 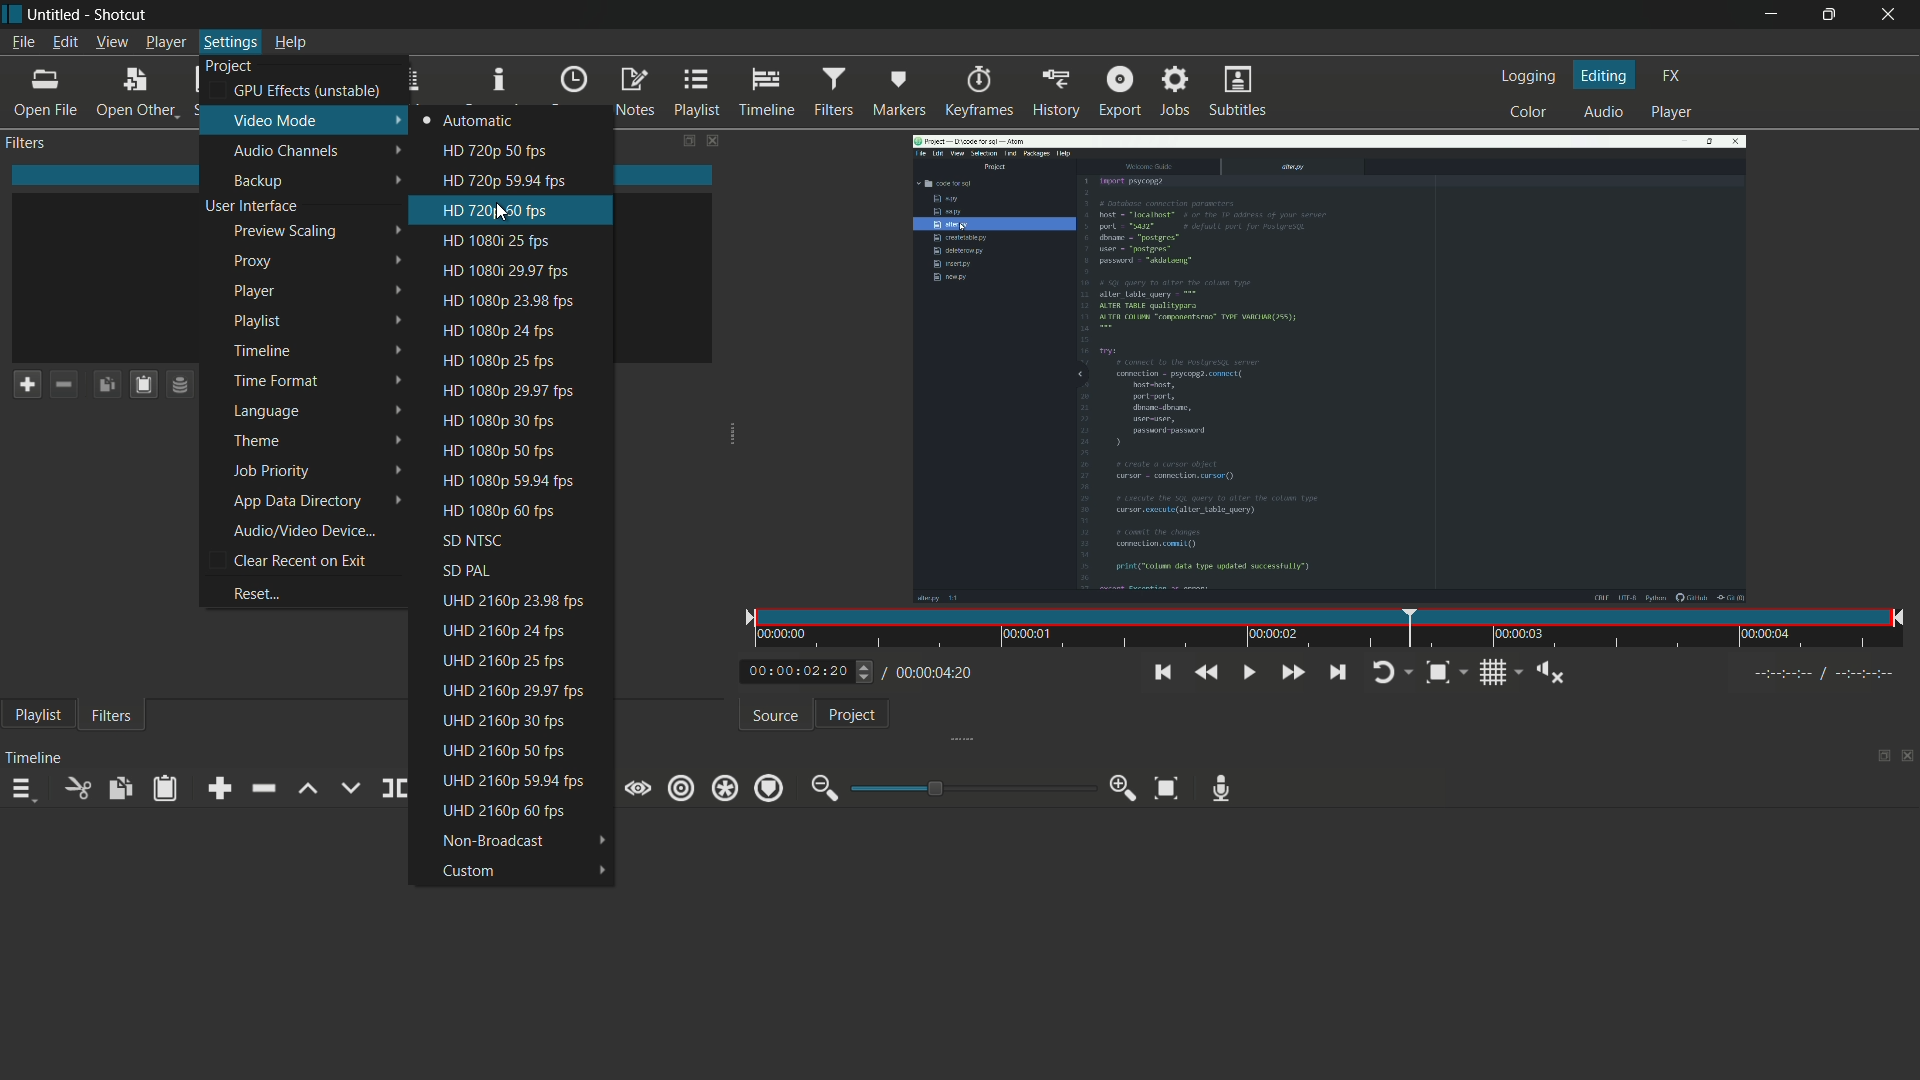 I want to click on paste filters, so click(x=143, y=383).